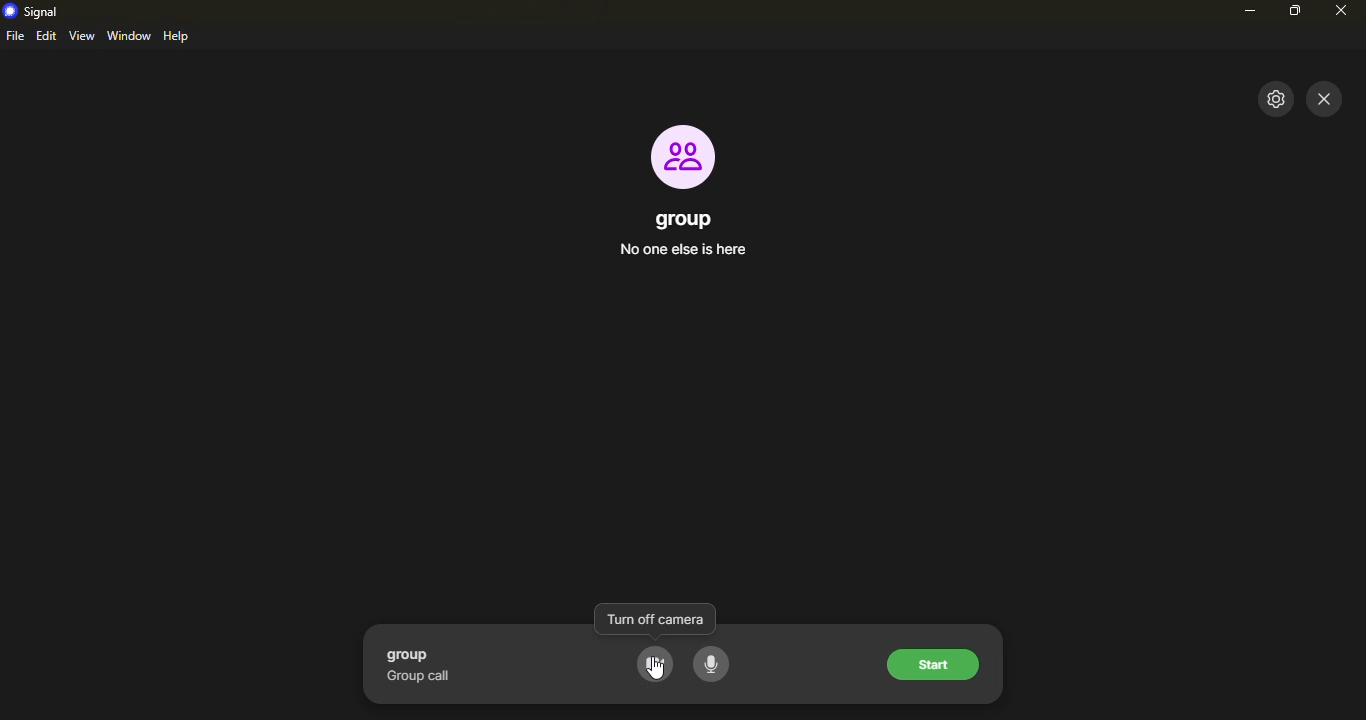  What do you see at coordinates (83, 36) in the screenshot?
I see `view` at bounding box center [83, 36].